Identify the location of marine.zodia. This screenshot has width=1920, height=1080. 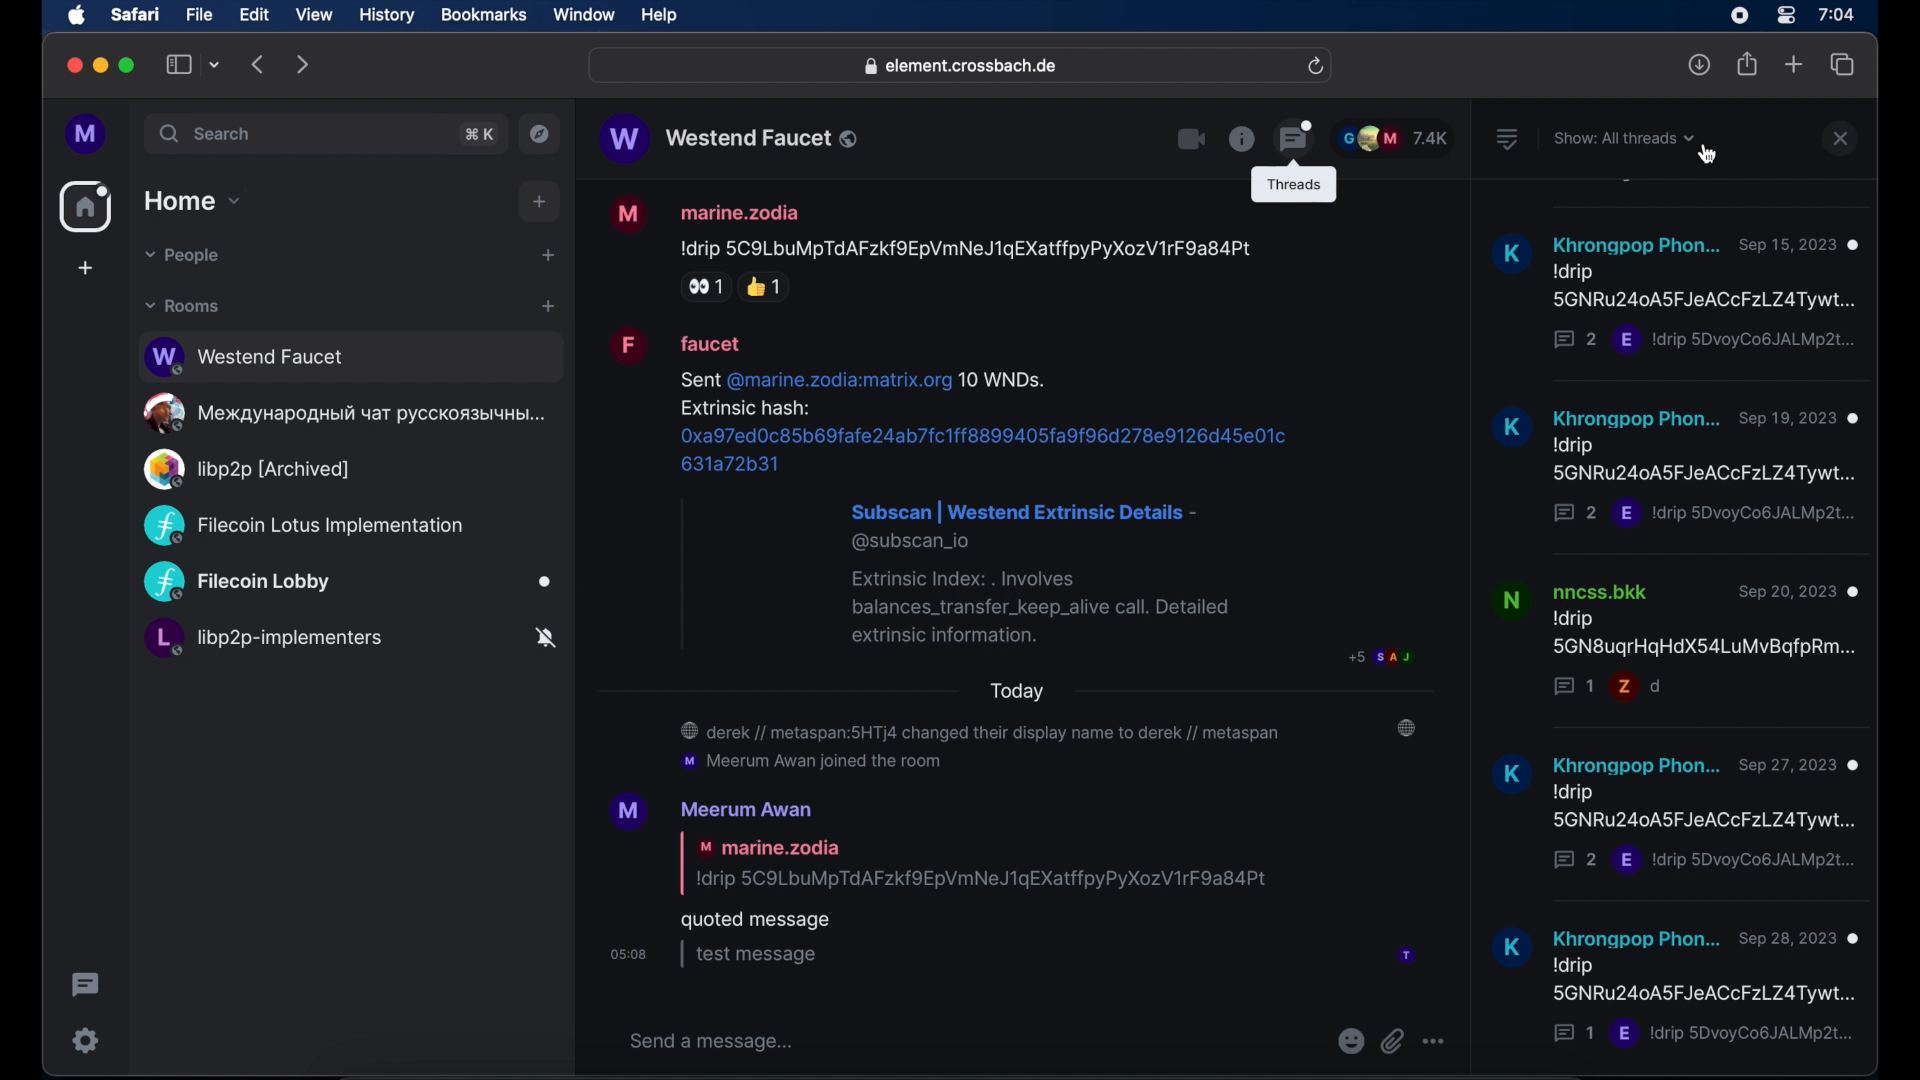
(741, 214).